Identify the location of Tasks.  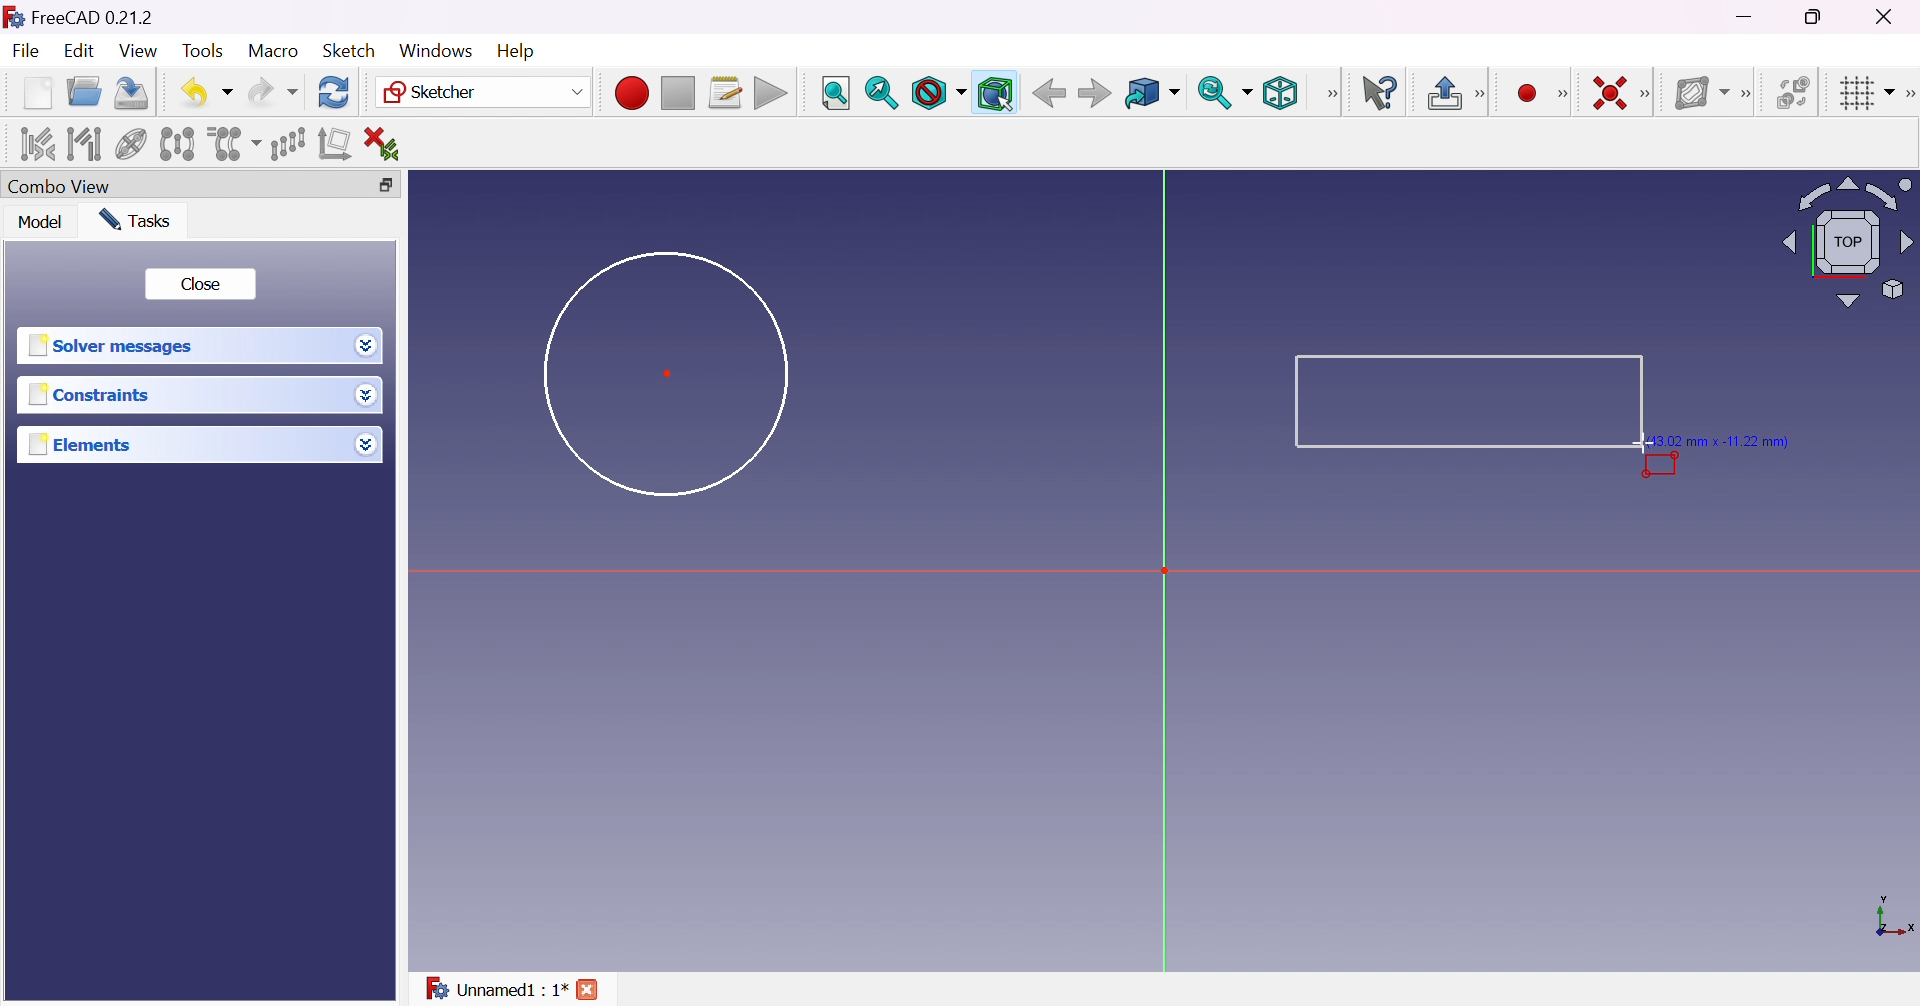
(134, 219).